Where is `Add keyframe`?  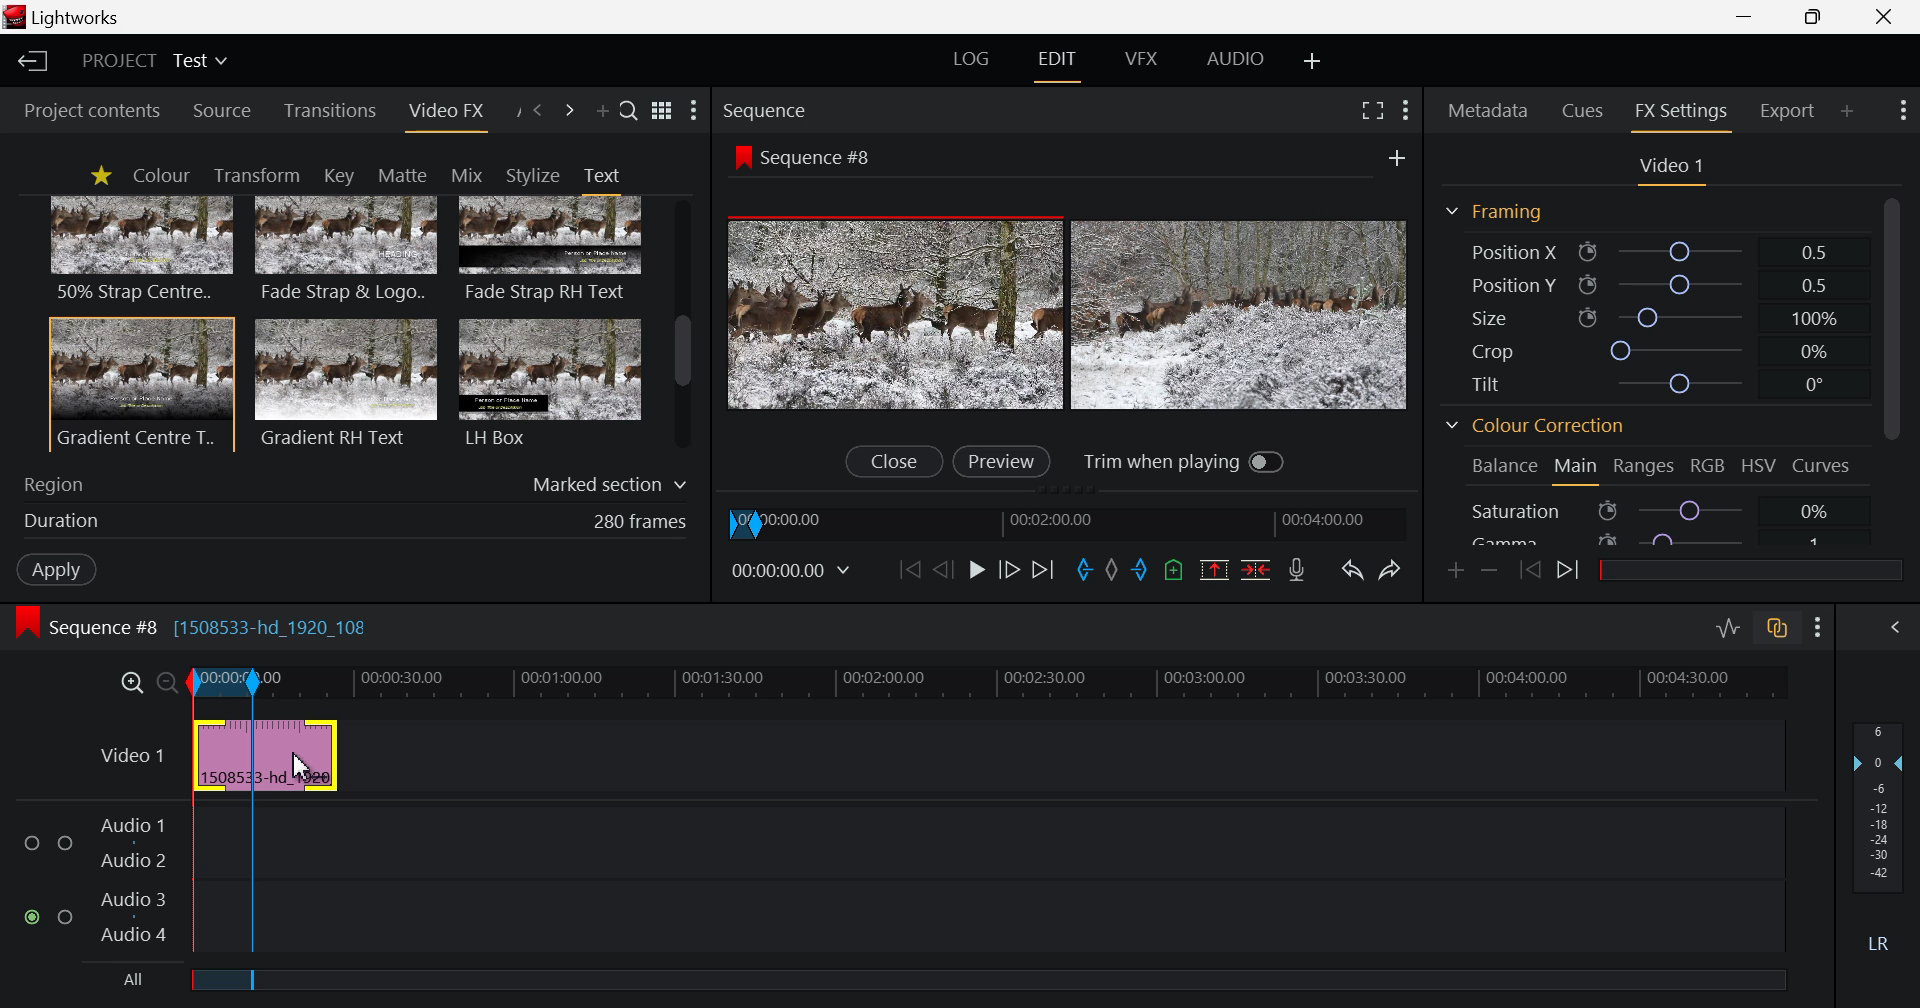
Add keyframe is located at coordinates (1452, 569).